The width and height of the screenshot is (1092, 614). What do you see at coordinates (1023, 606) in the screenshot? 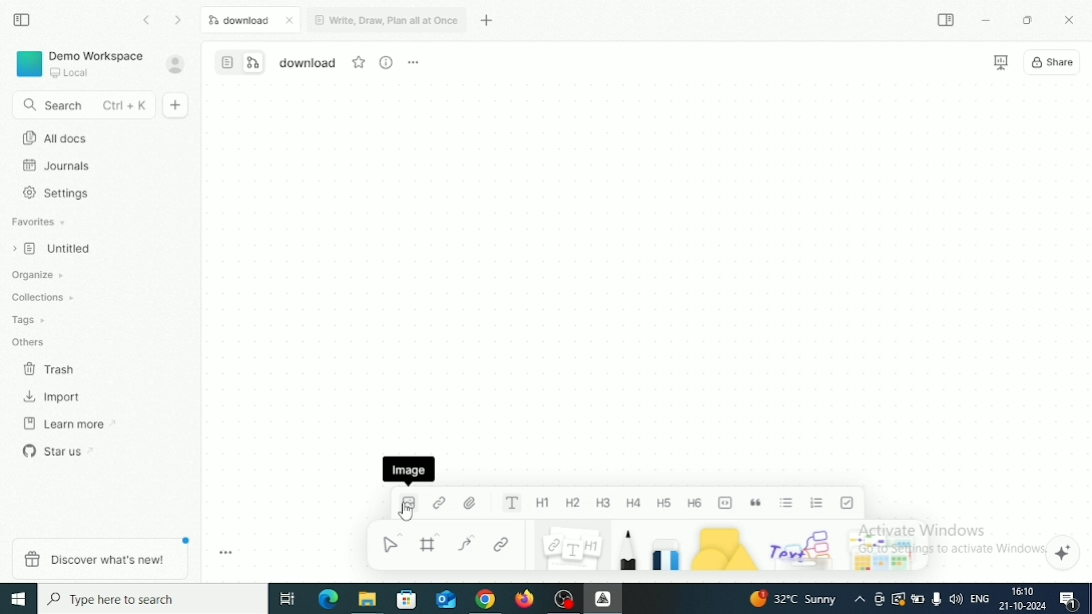
I see `Date` at bounding box center [1023, 606].